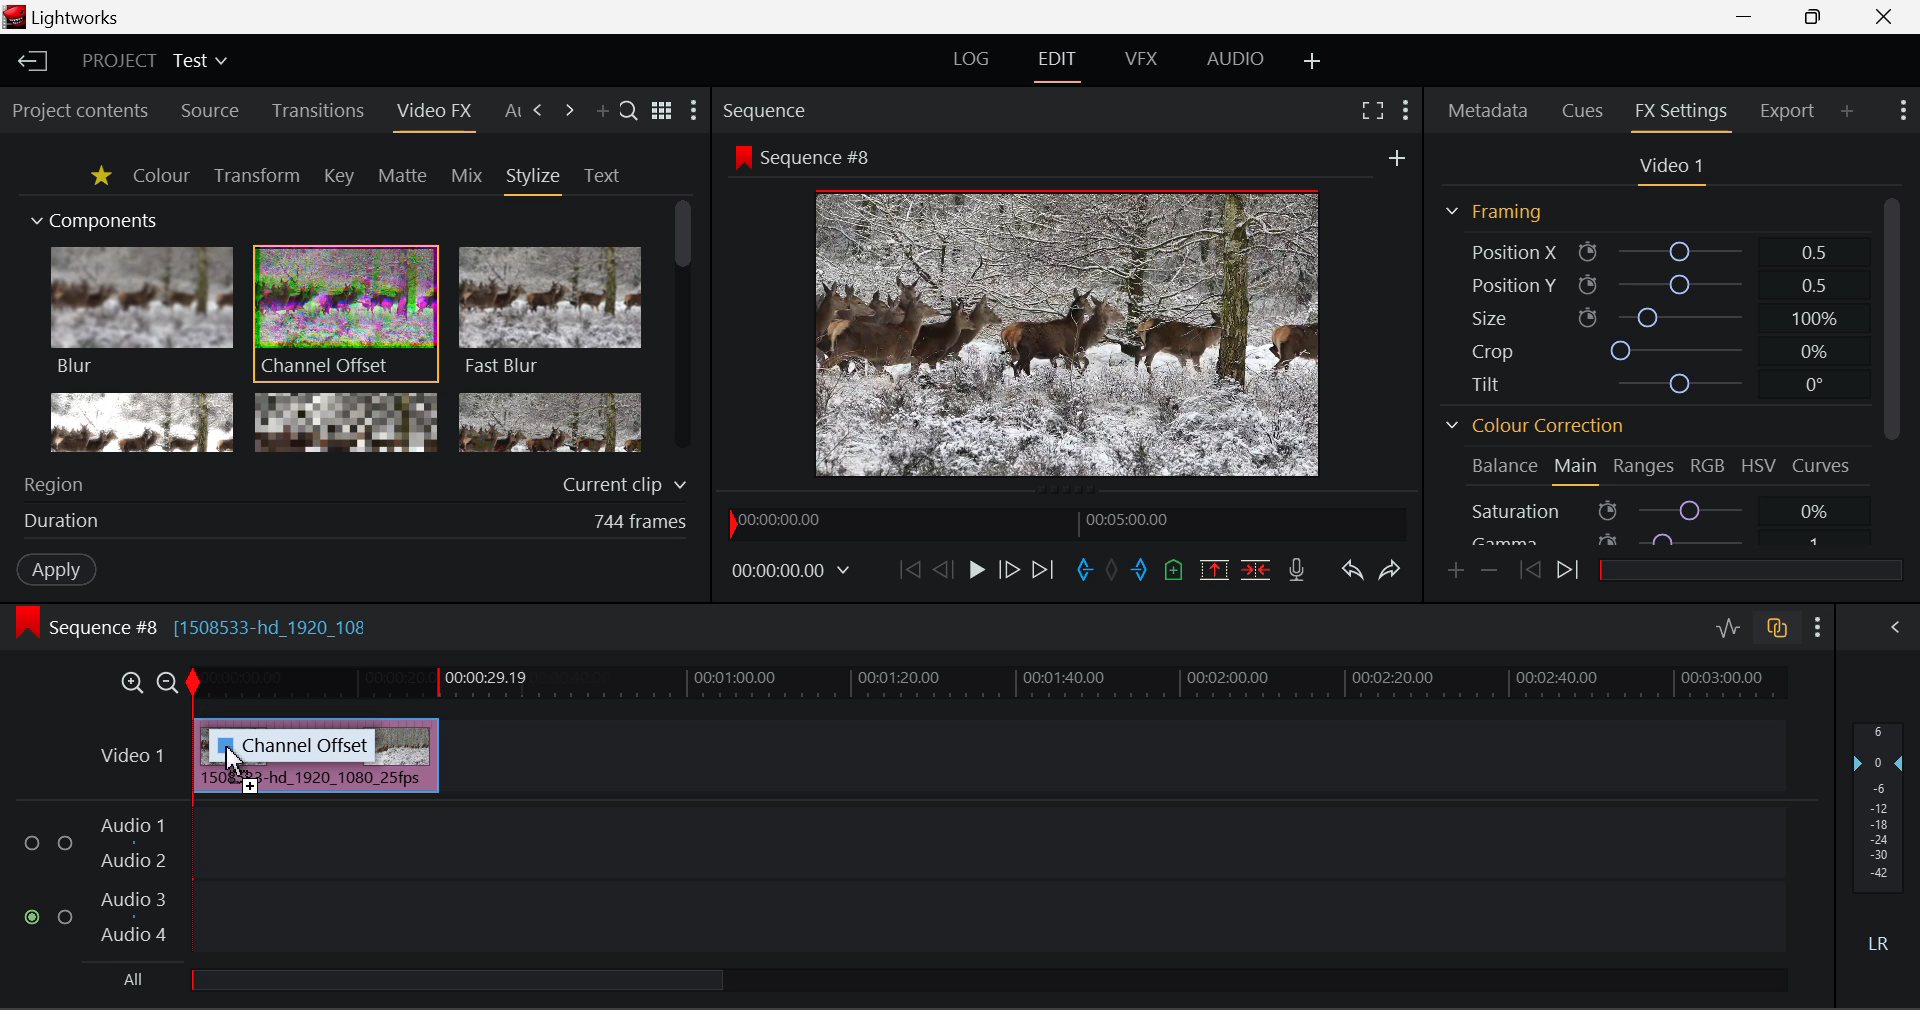 The height and width of the screenshot is (1010, 1920). Describe the element at coordinates (1644, 466) in the screenshot. I see `Ranges` at that location.